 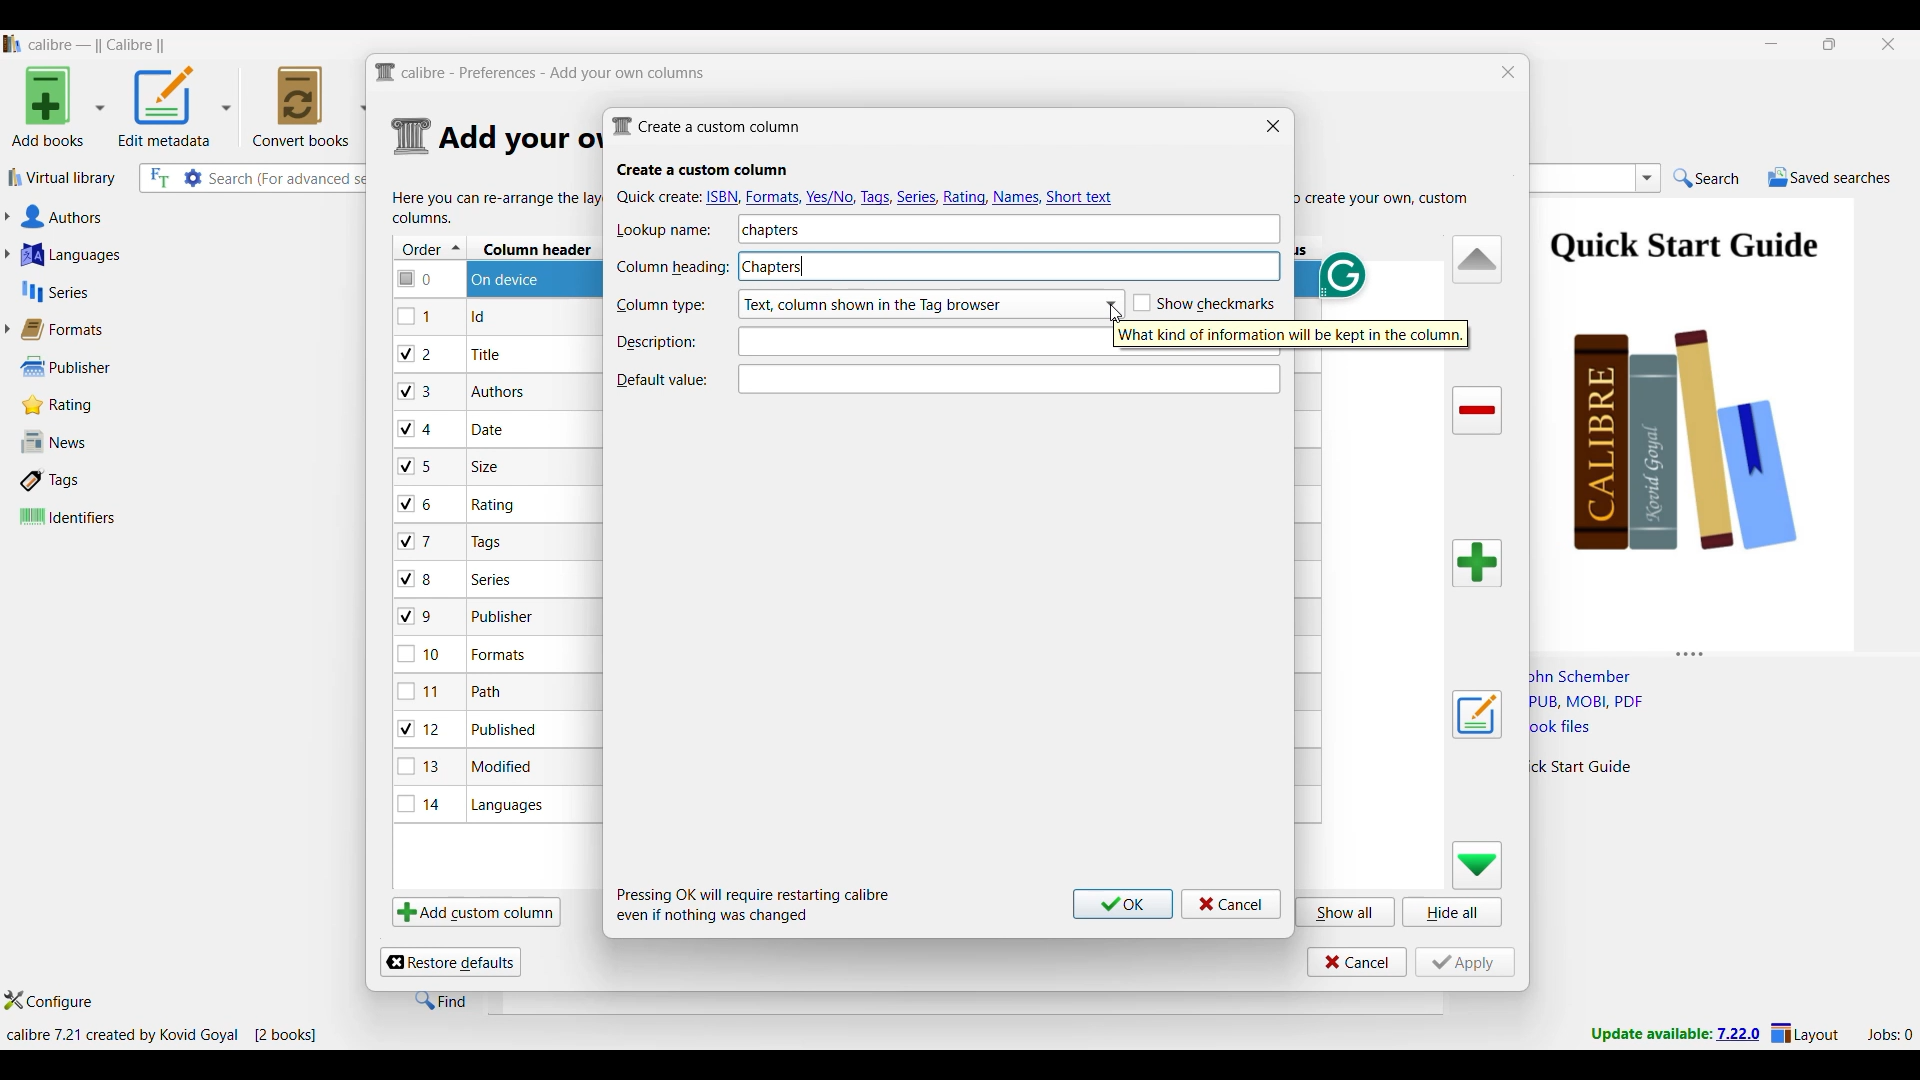 I want to click on Indicates Column type text box, so click(x=660, y=306).